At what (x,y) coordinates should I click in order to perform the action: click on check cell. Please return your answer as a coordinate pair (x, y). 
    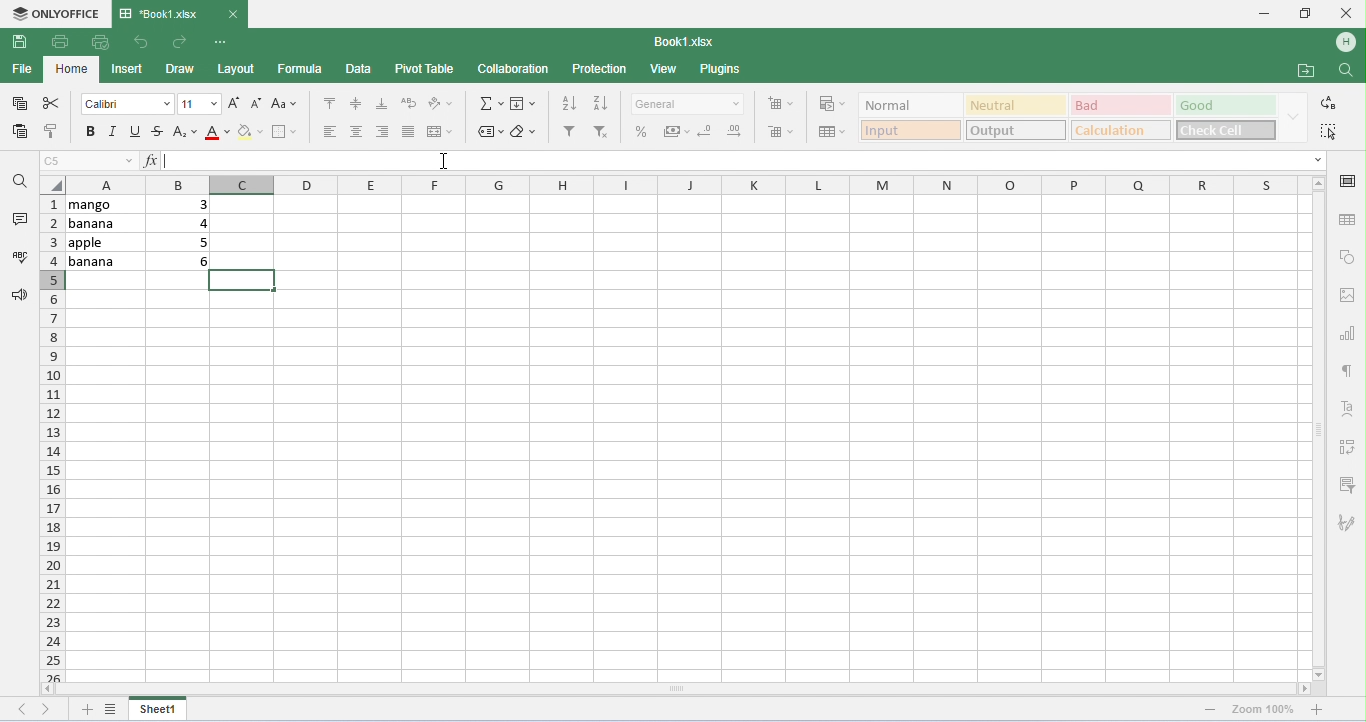
    Looking at the image, I should click on (1224, 130).